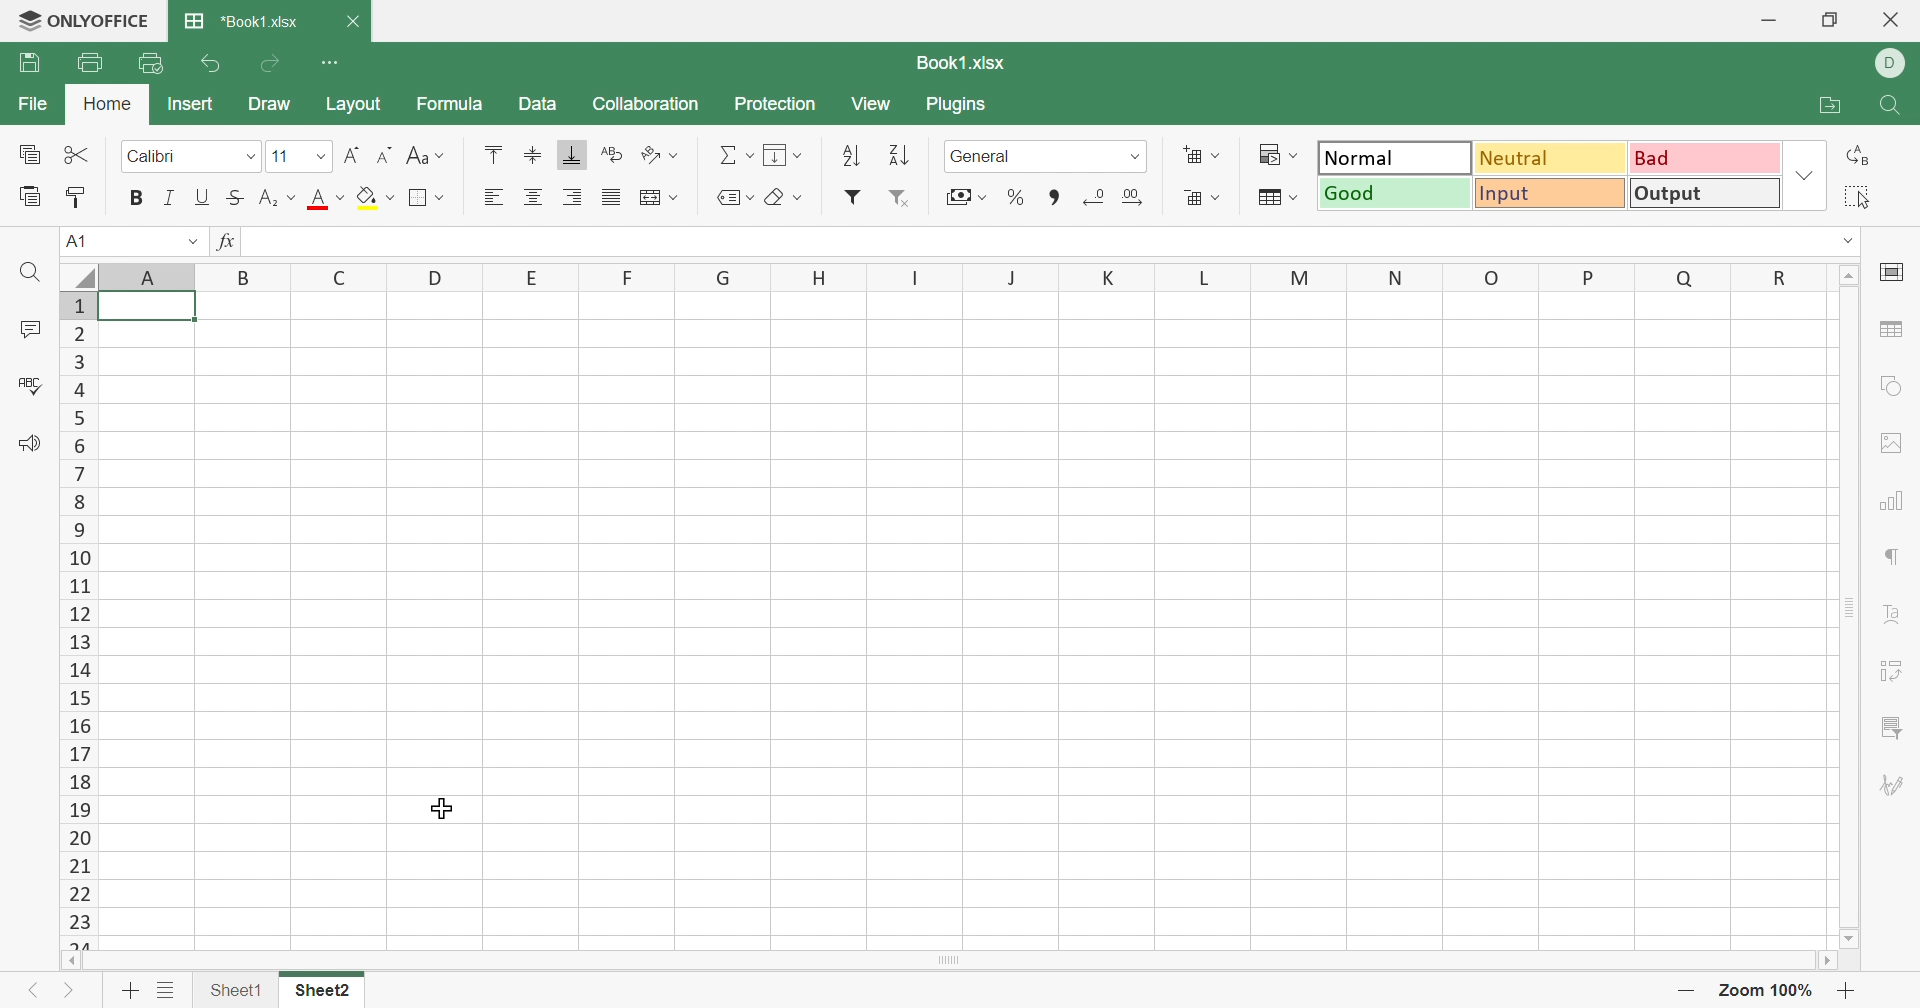  I want to click on Align Top, so click(492, 153).